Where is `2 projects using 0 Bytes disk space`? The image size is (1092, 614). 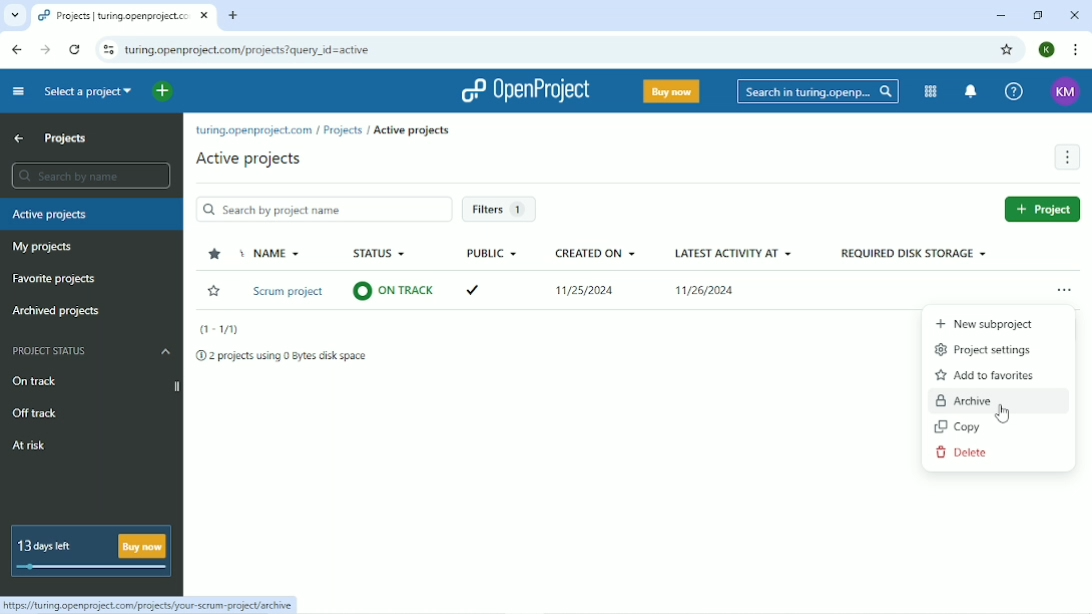 2 projects using 0 Bytes disk space is located at coordinates (284, 356).